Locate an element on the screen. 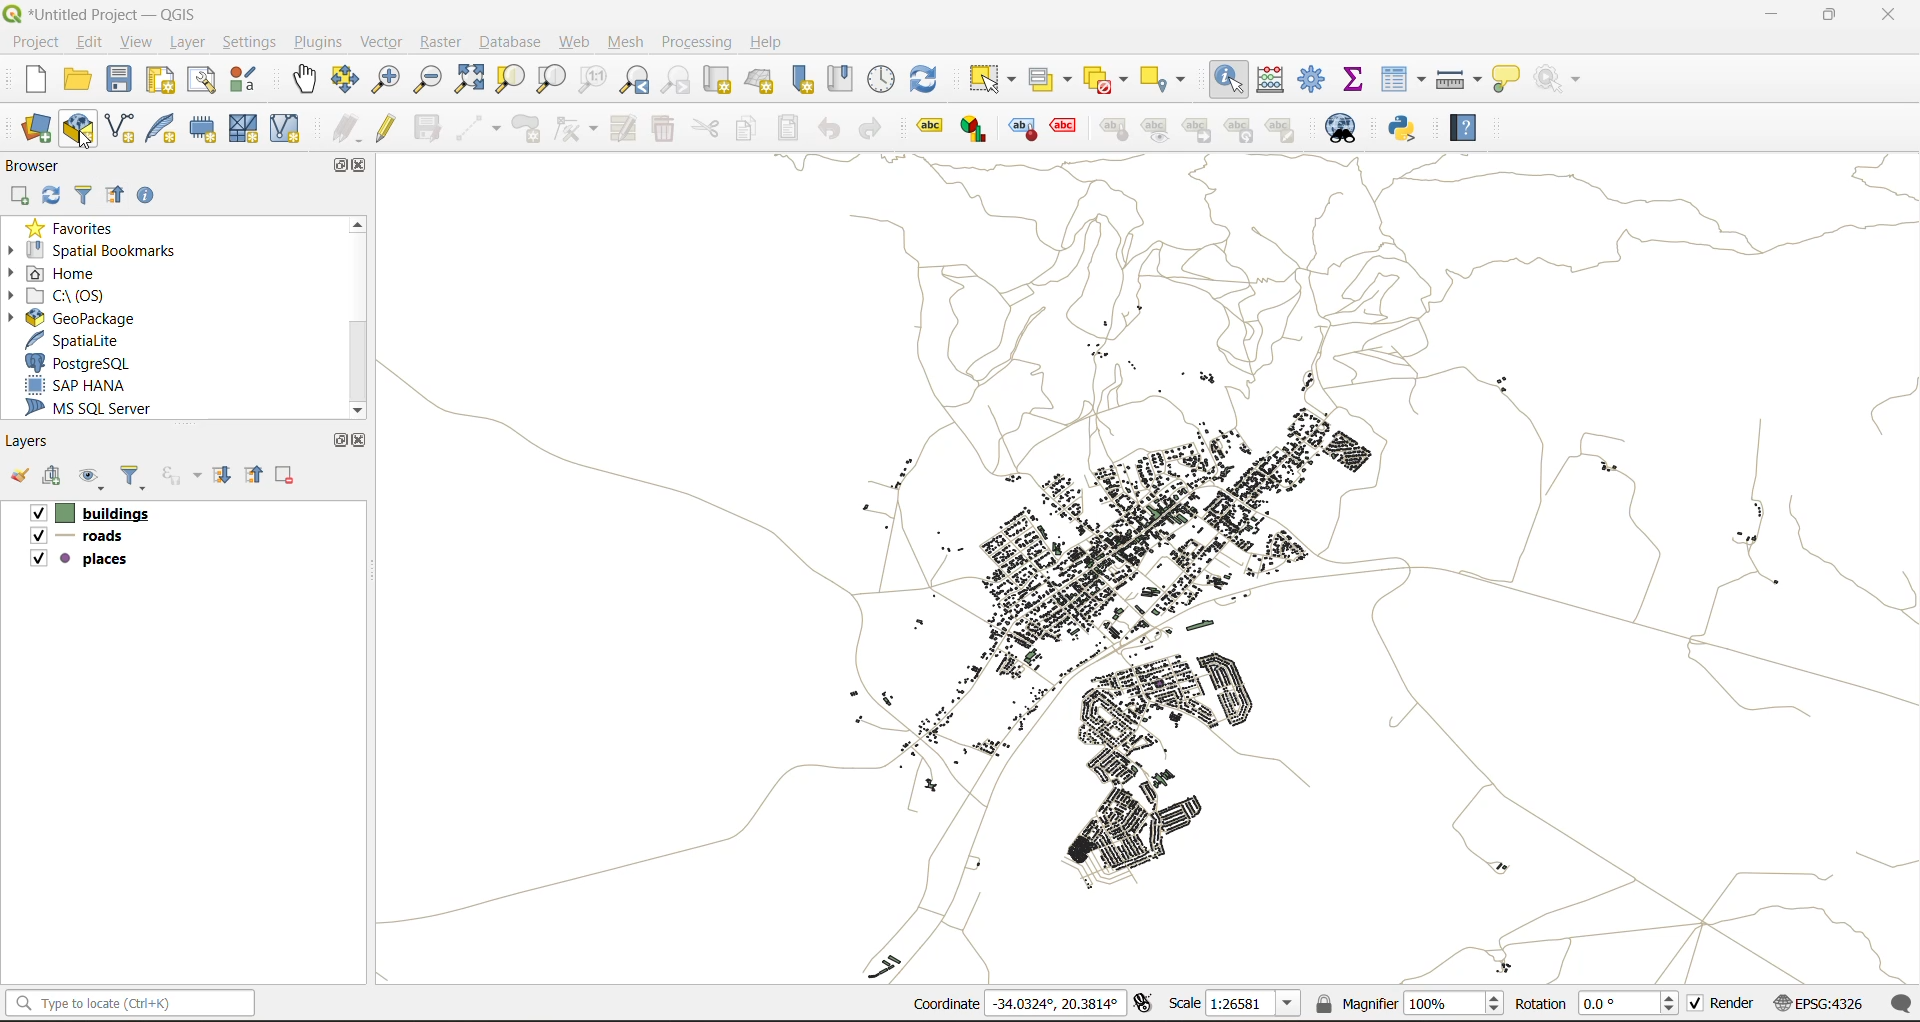  buildings is located at coordinates (88, 515).